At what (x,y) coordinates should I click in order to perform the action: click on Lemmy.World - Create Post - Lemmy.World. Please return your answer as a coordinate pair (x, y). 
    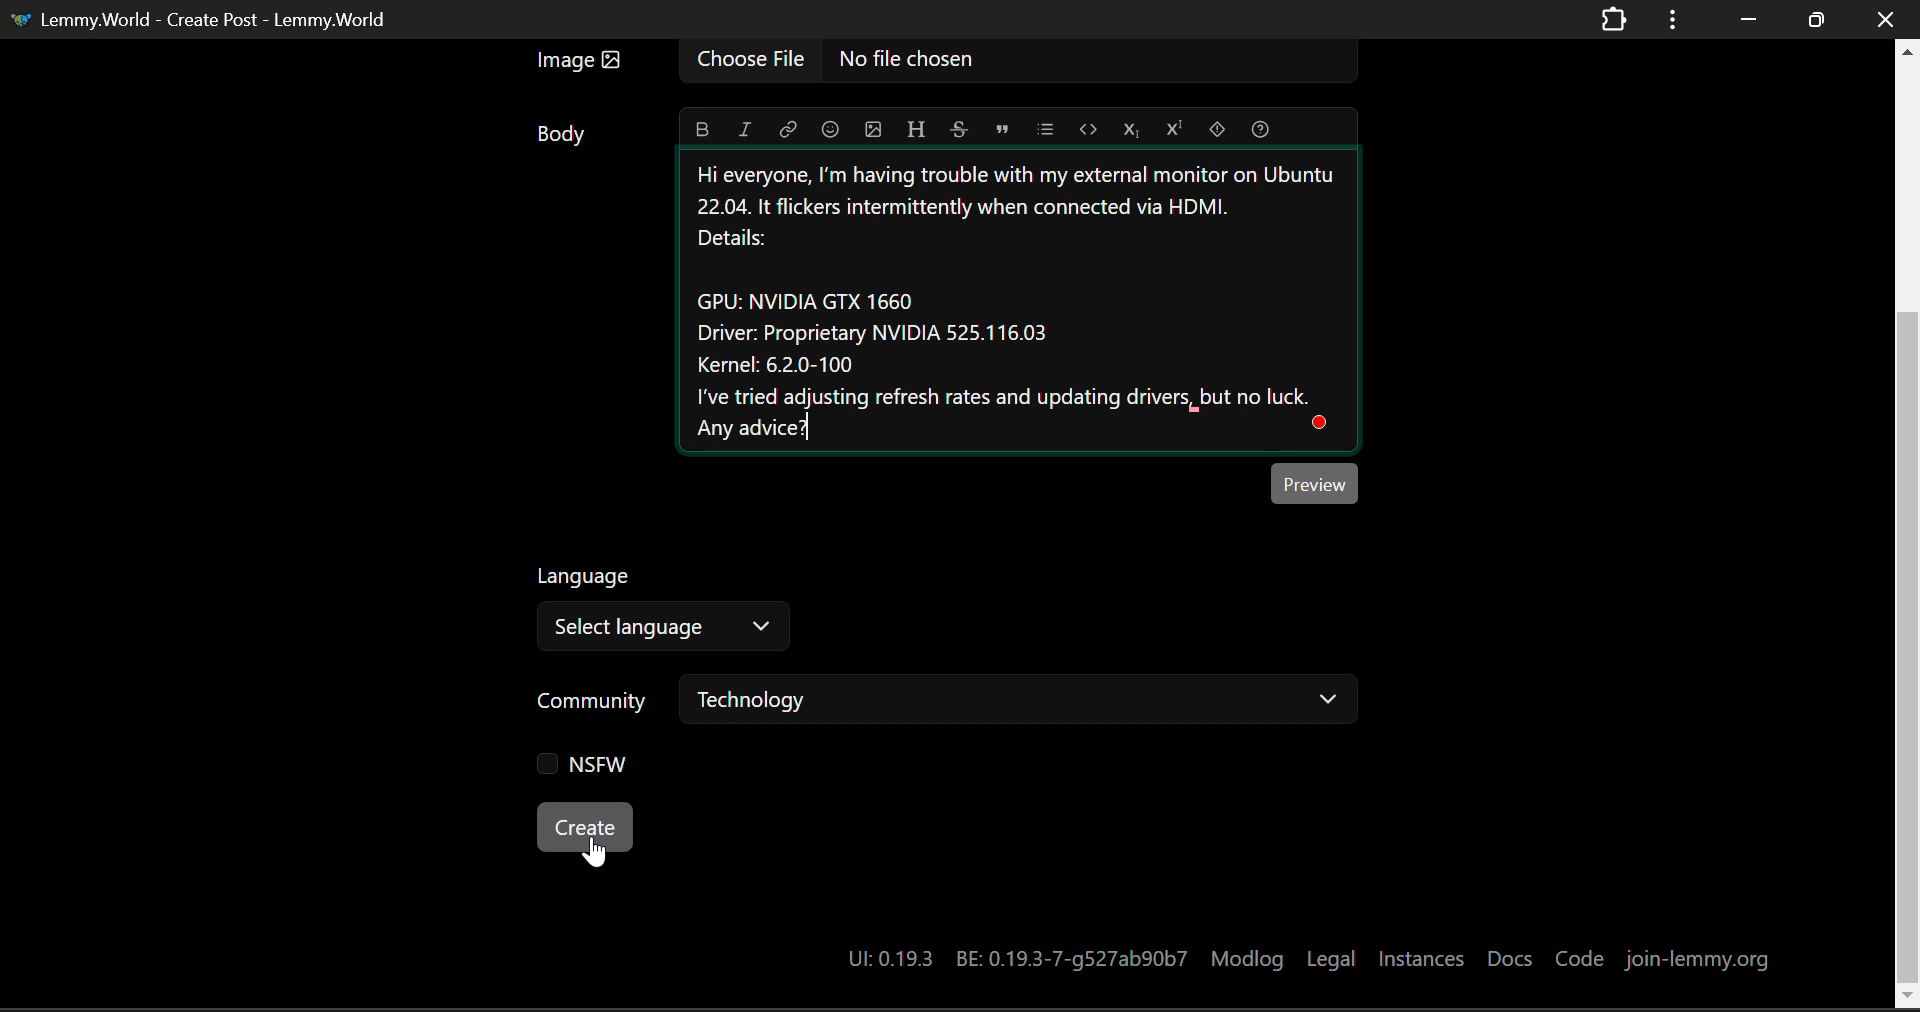
    Looking at the image, I should click on (203, 21).